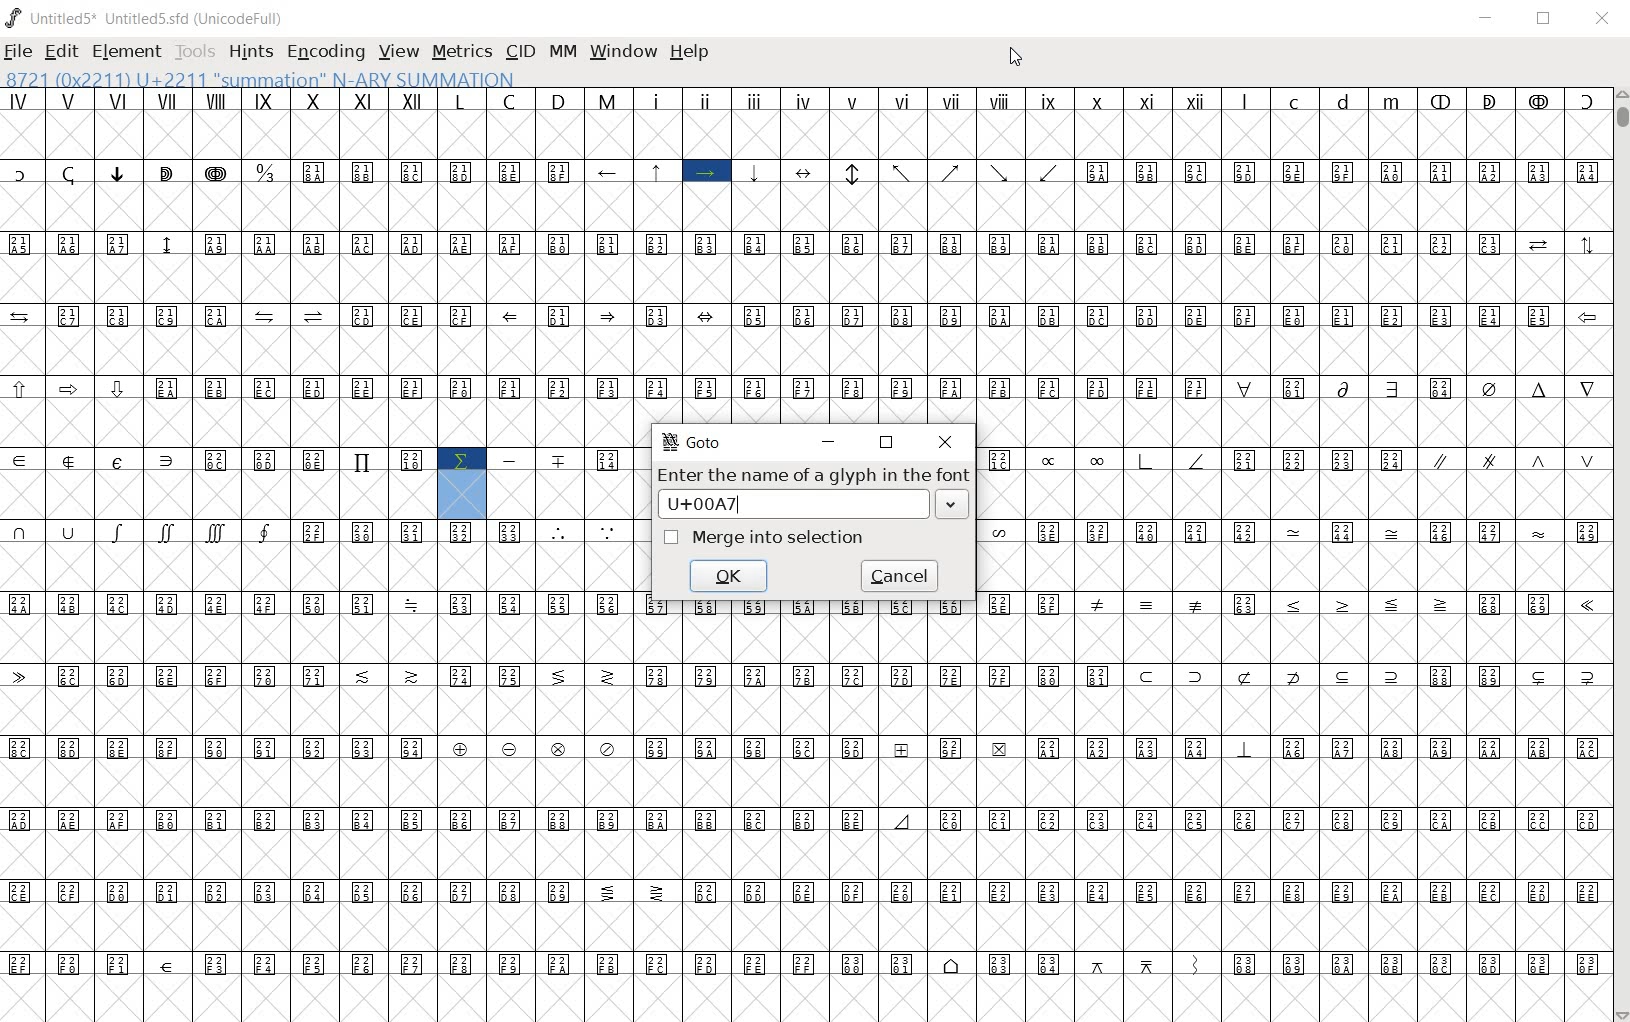 The image size is (1630, 1022). Describe the element at coordinates (541, 99) in the screenshot. I see ` capital letters L C D M` at that location.